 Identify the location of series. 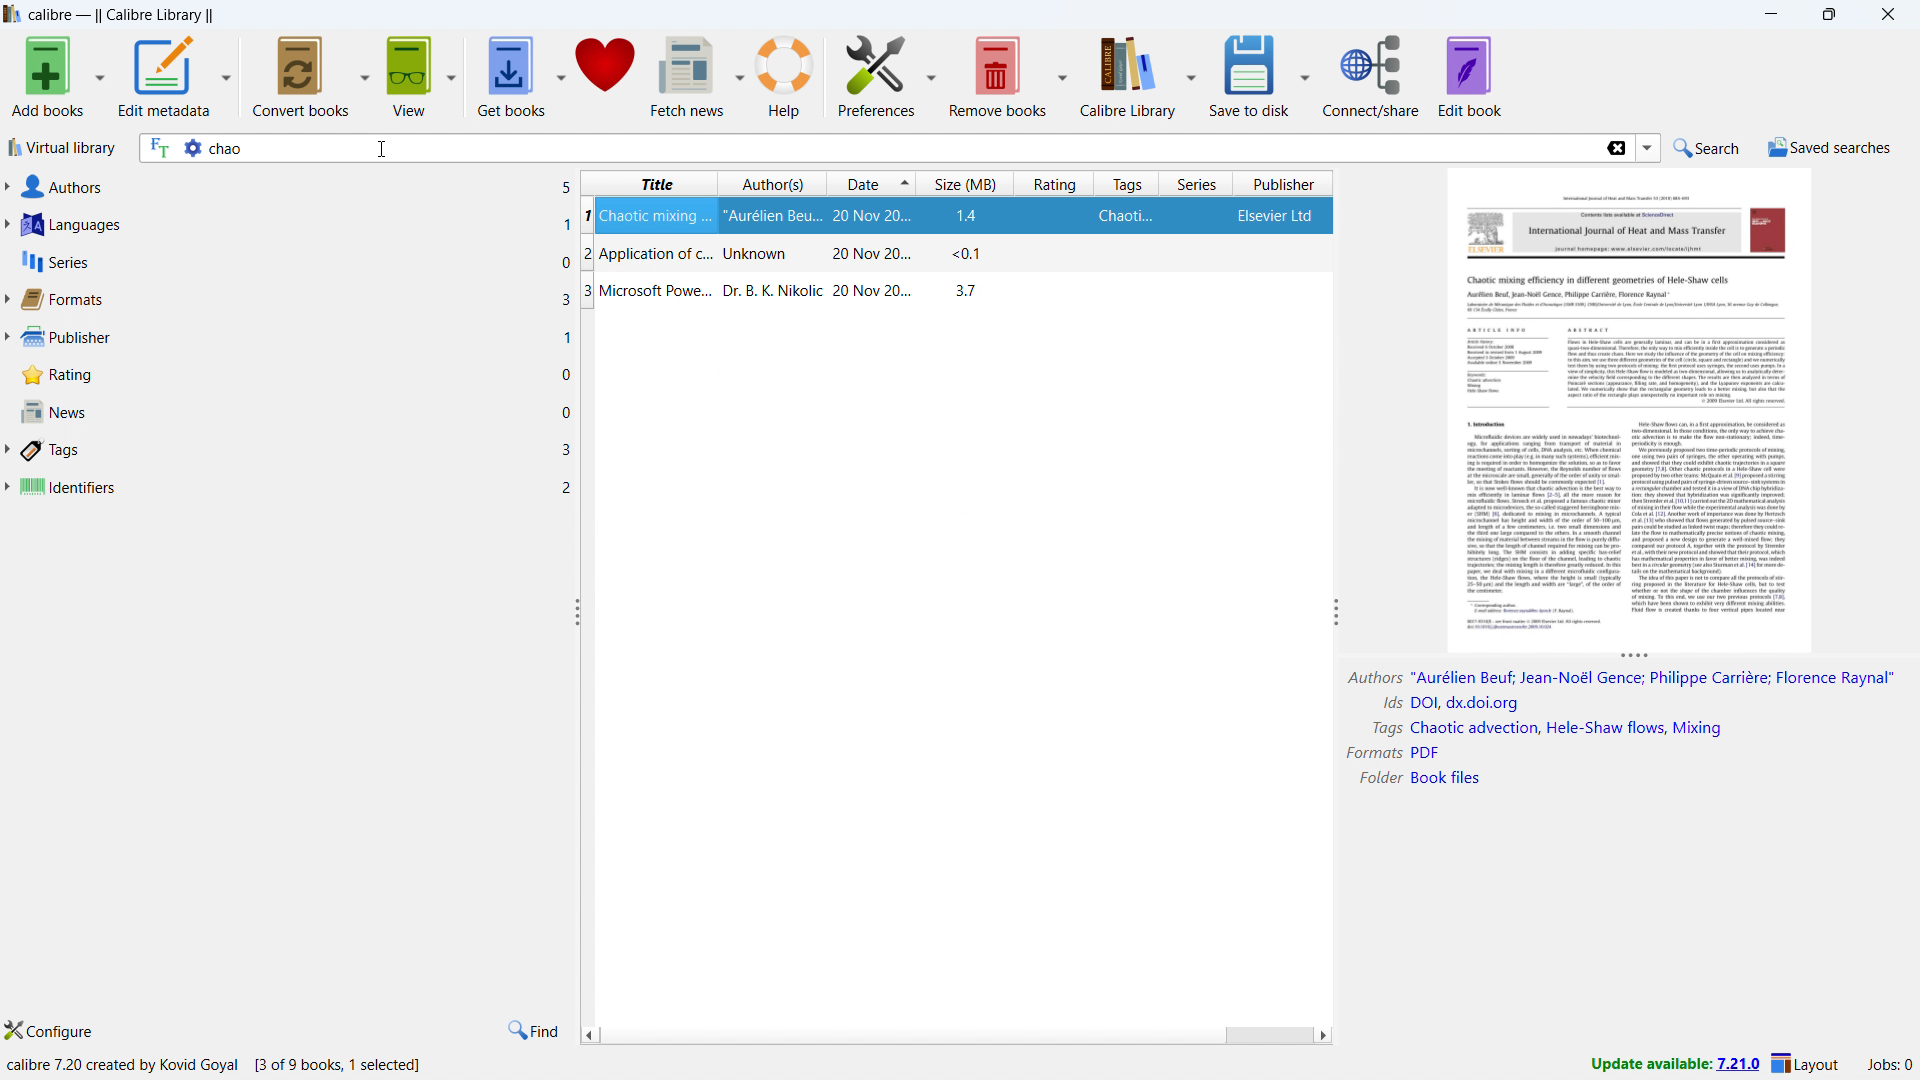
(297, 260).